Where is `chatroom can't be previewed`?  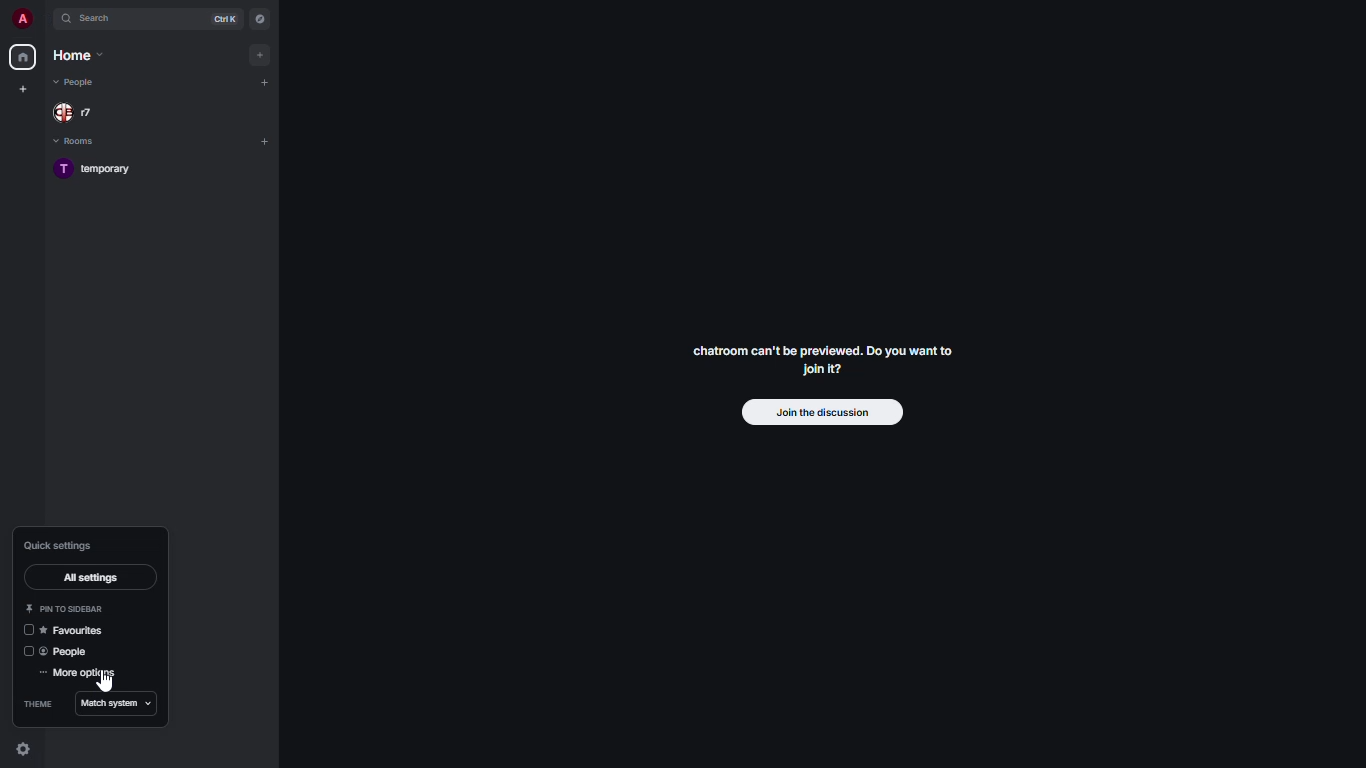
chatroom can't be previewed is located at coordinates (821, 360).